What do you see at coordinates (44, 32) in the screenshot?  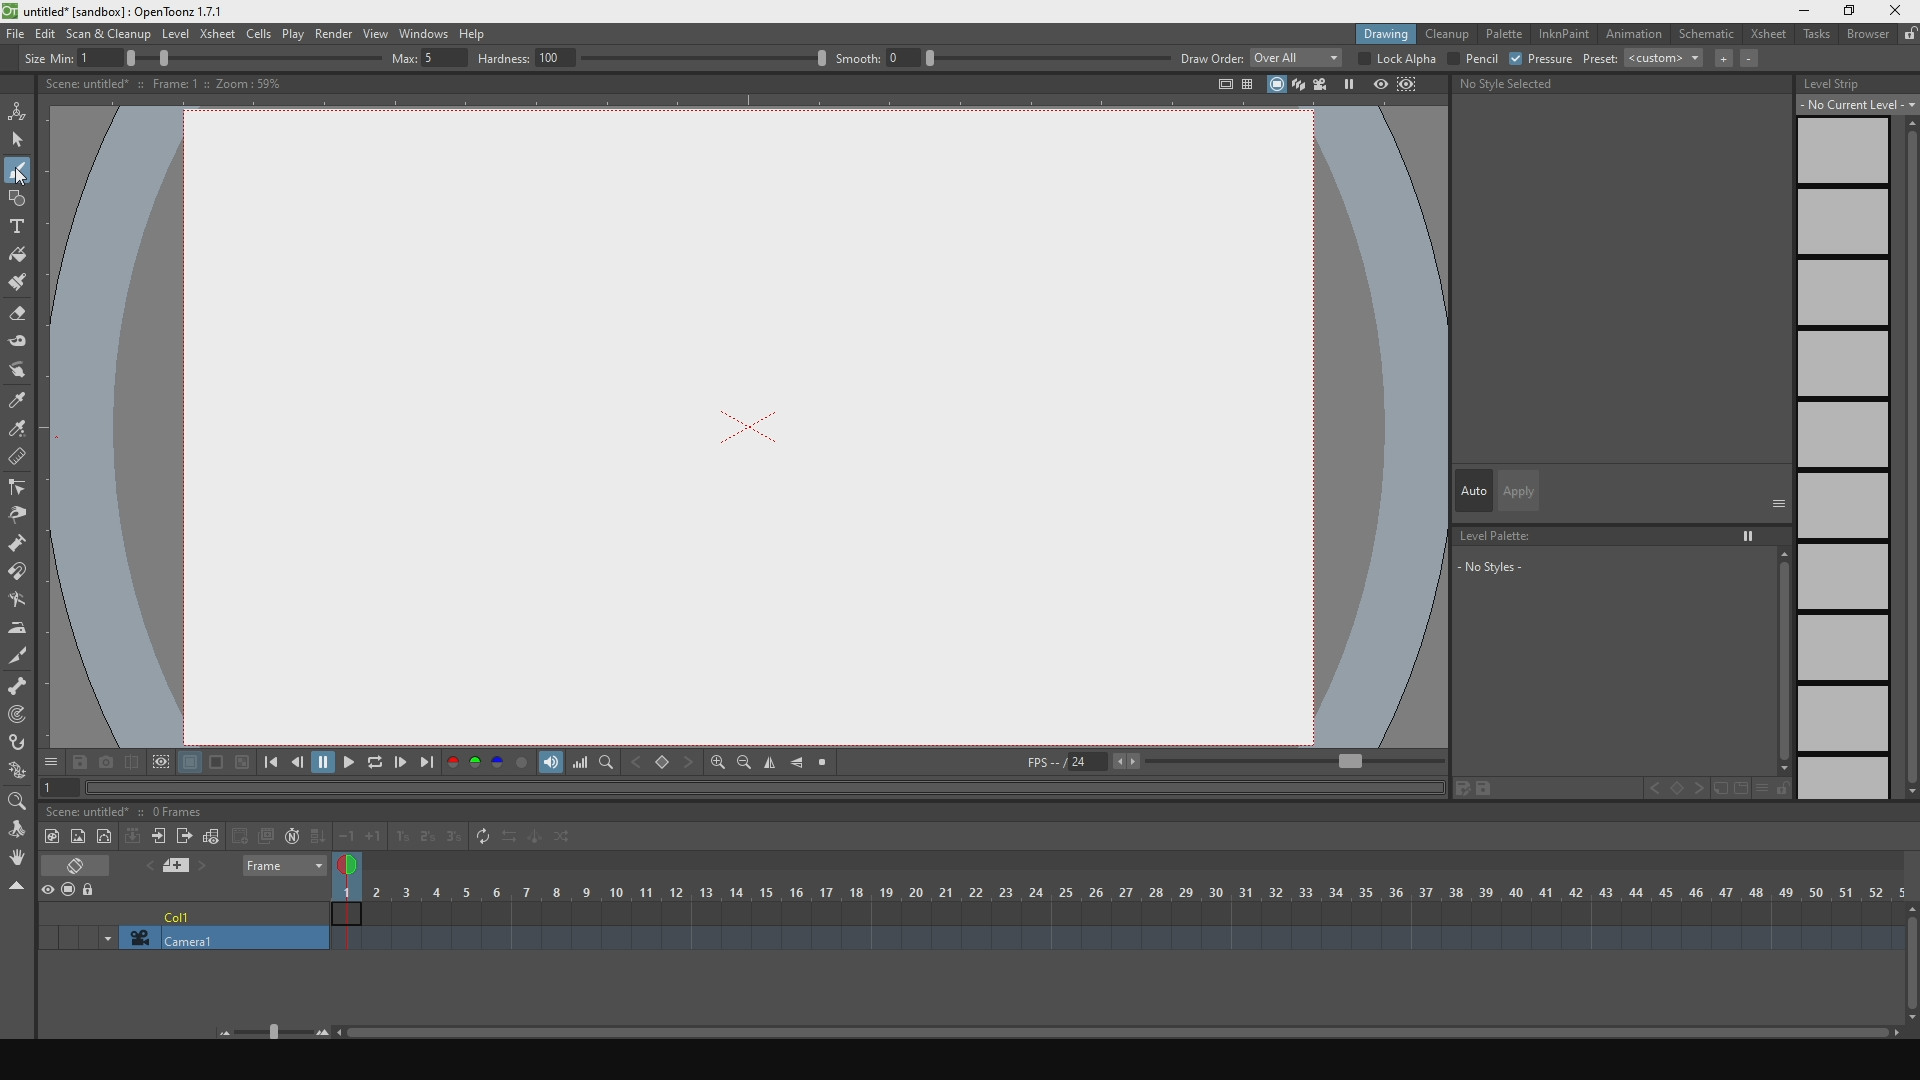 I see `edit` at bounding box center [44, 32].